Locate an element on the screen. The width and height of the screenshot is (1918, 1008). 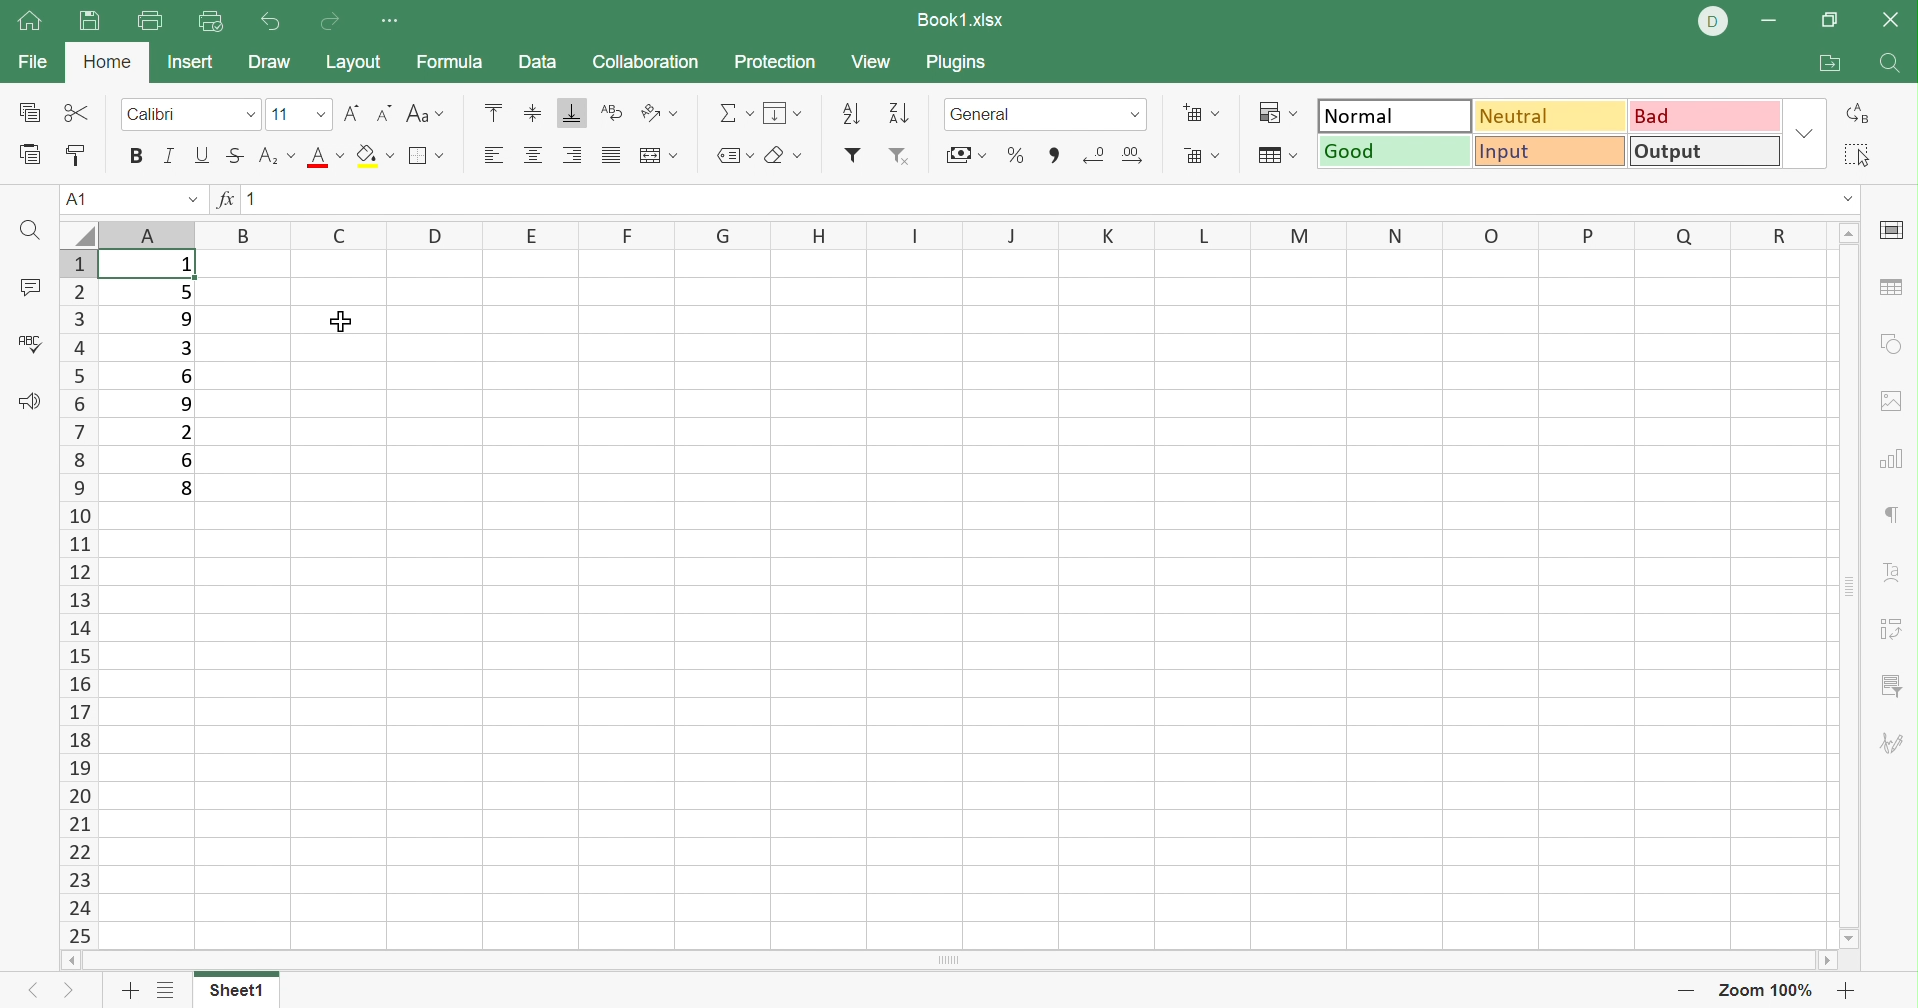
List of sheets is located at coordinates (172, 989).